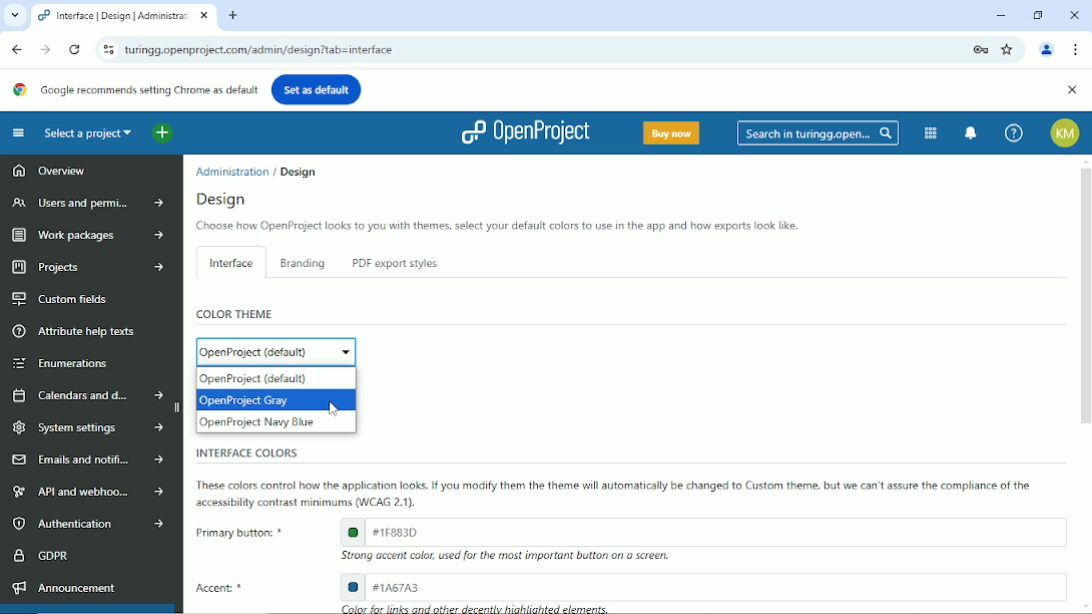 The image size is (1092, 614). Describe the element at coordinates (1009, 49) in the screenshot. I see `Bookmark this tab` at that location.